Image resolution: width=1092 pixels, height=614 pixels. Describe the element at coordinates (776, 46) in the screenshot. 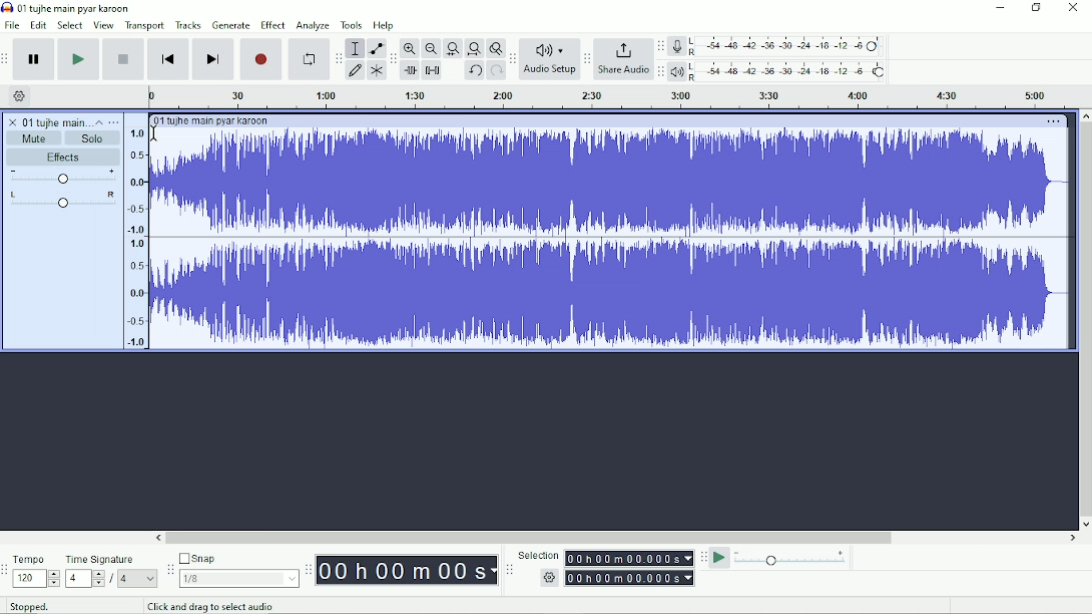

I see `Record meter` at that location.